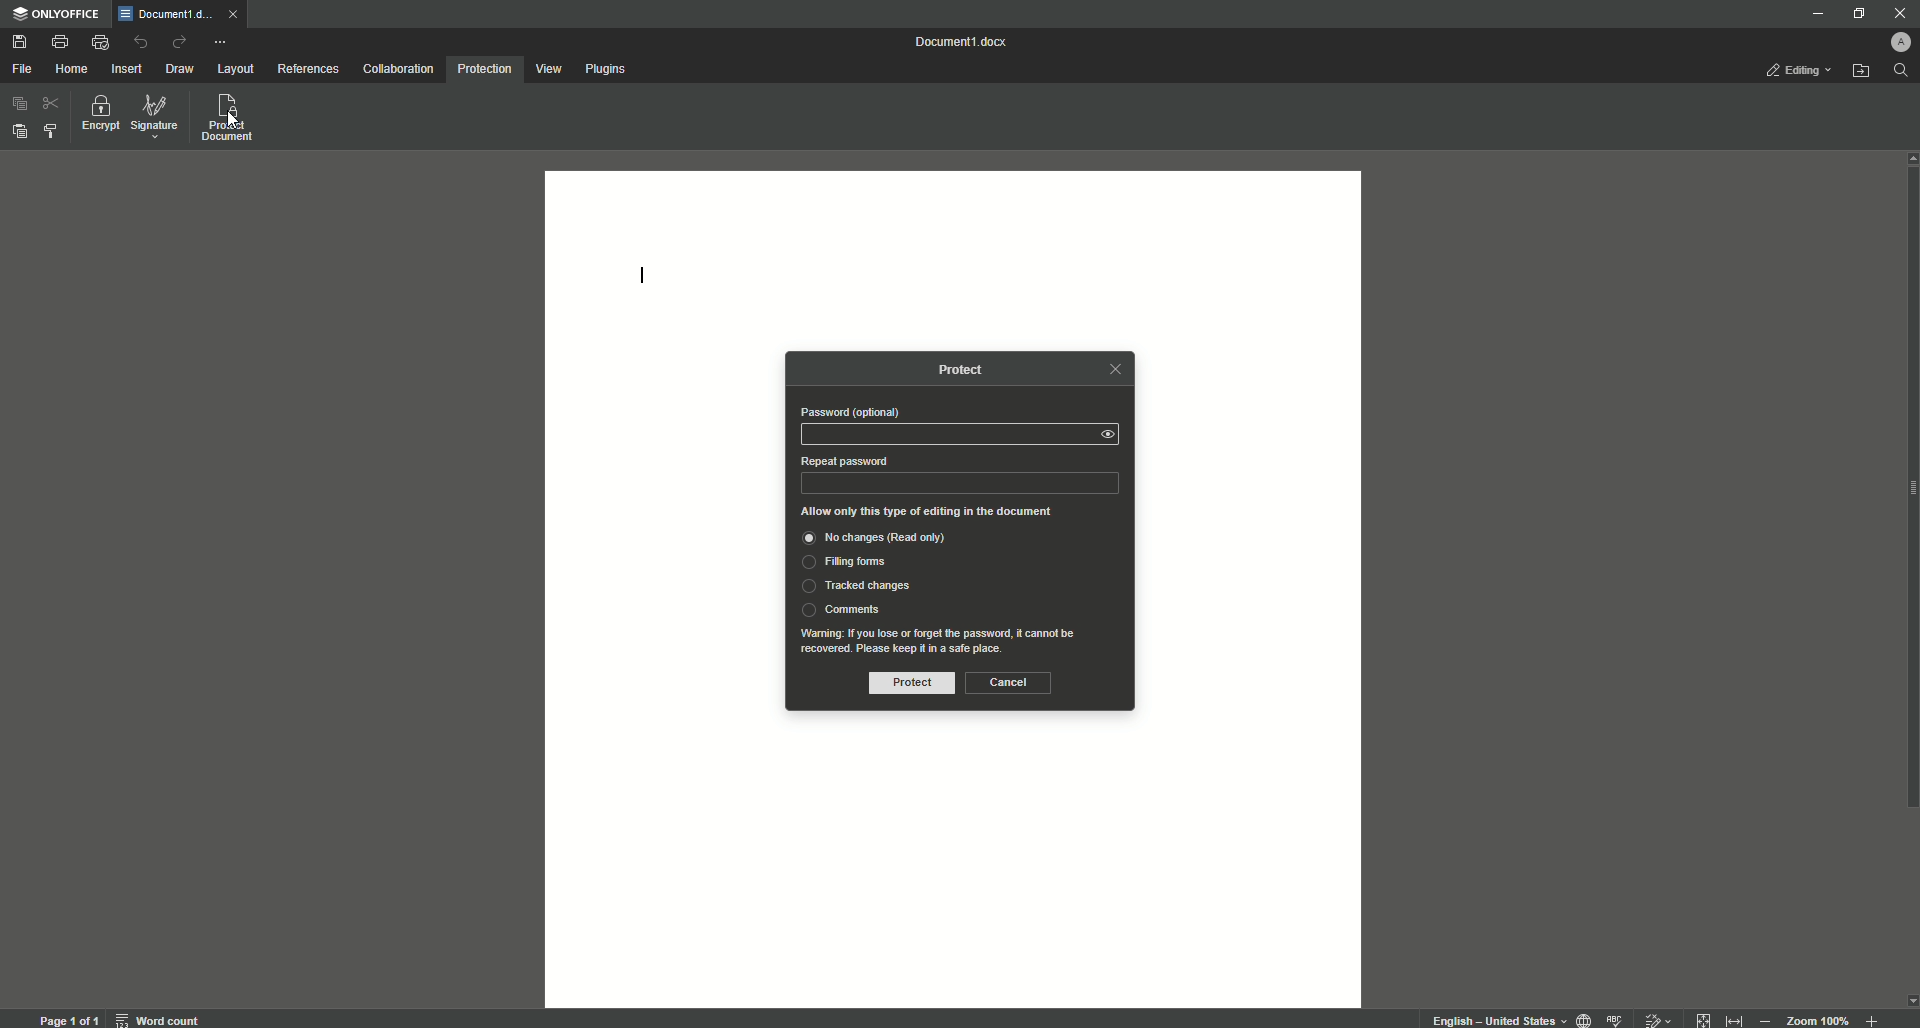  Describe the element at coordinates (1732, 1019) in the screenshot. I see `fit to width` at that location.